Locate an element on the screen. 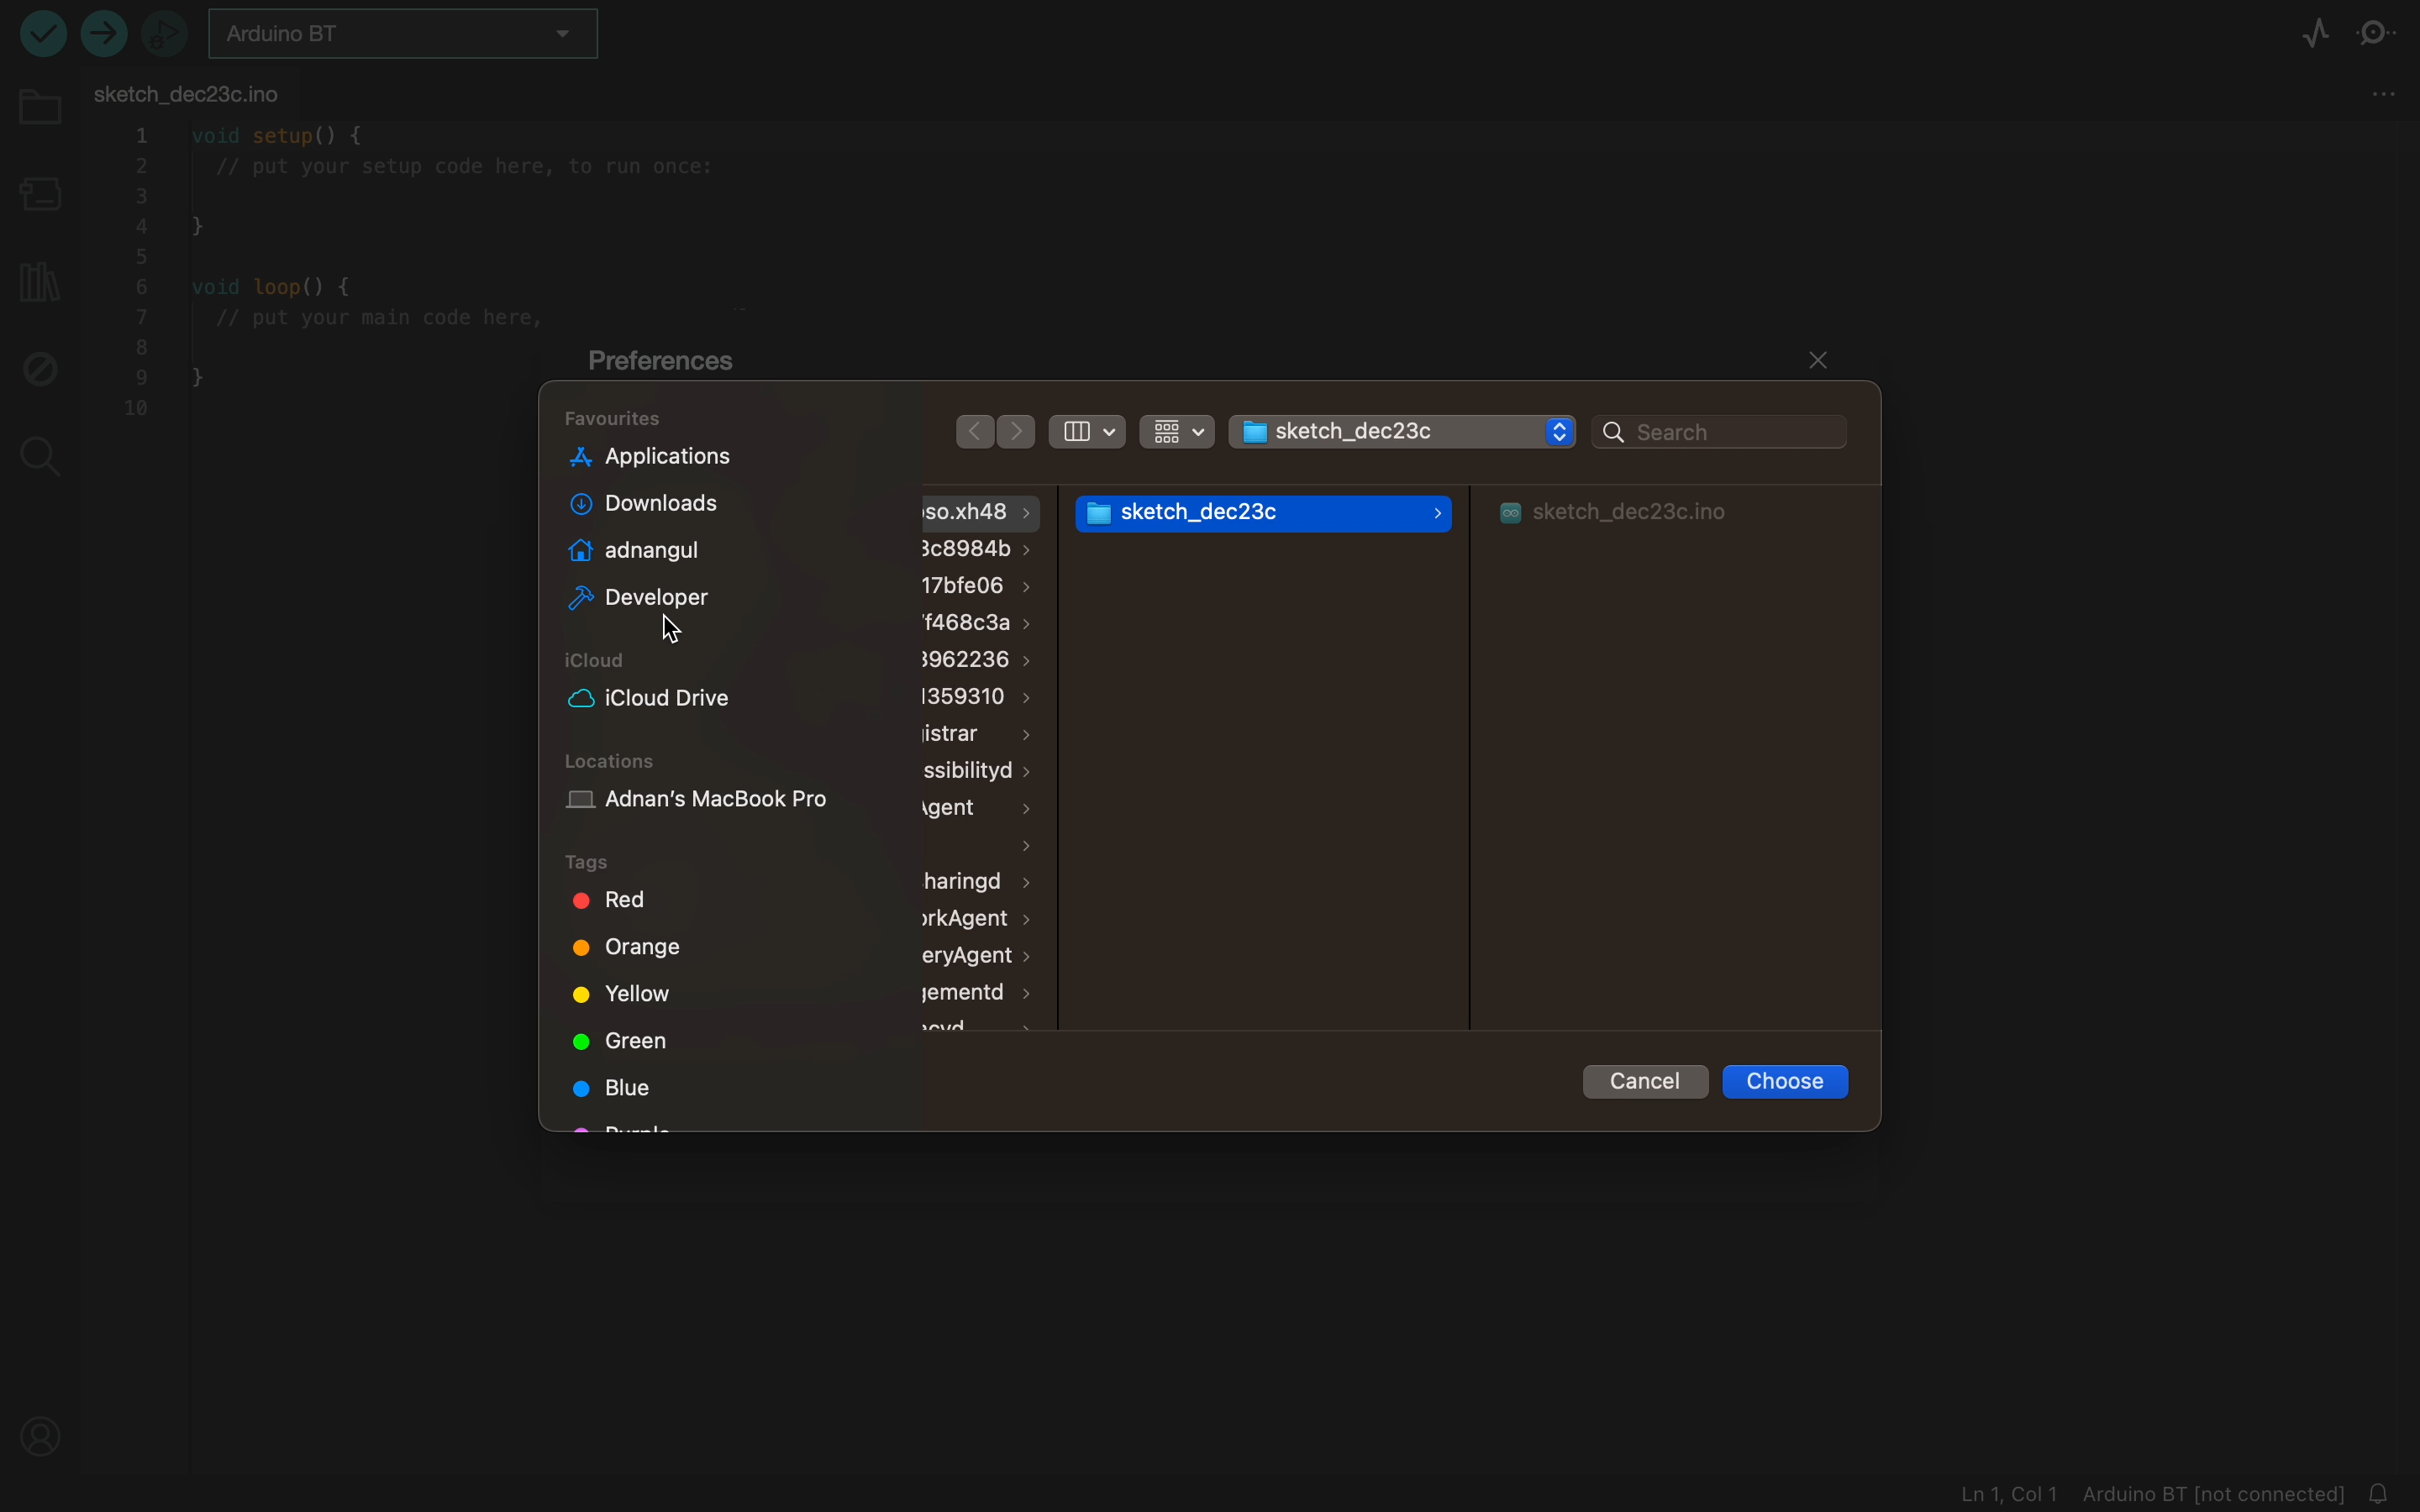 This screenshot has height=1512, width=2420. choose is located at coordinates (1791, 1083).